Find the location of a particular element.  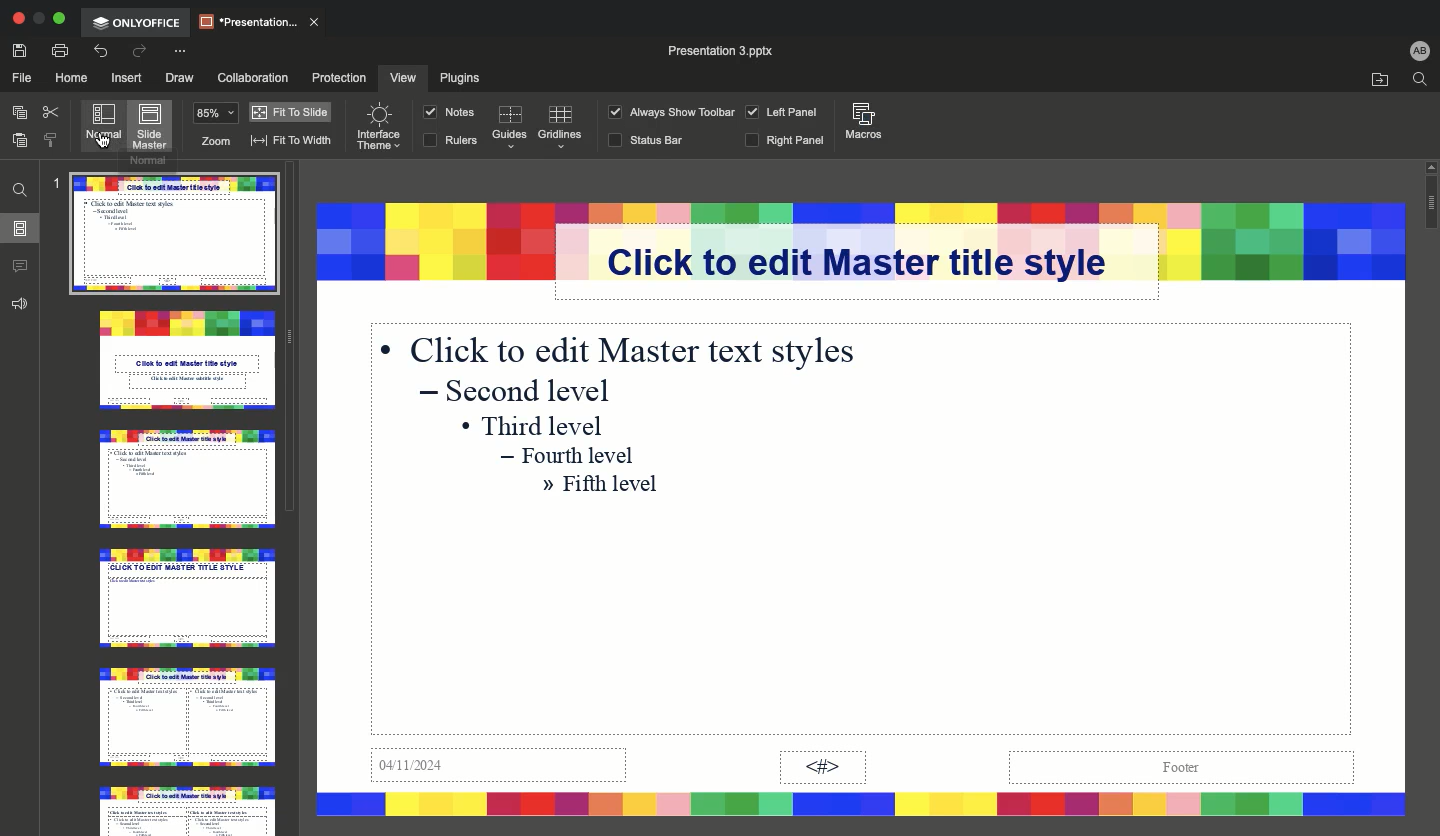

Layout master slide 6 with new layout is located at coordinates (185, 807).